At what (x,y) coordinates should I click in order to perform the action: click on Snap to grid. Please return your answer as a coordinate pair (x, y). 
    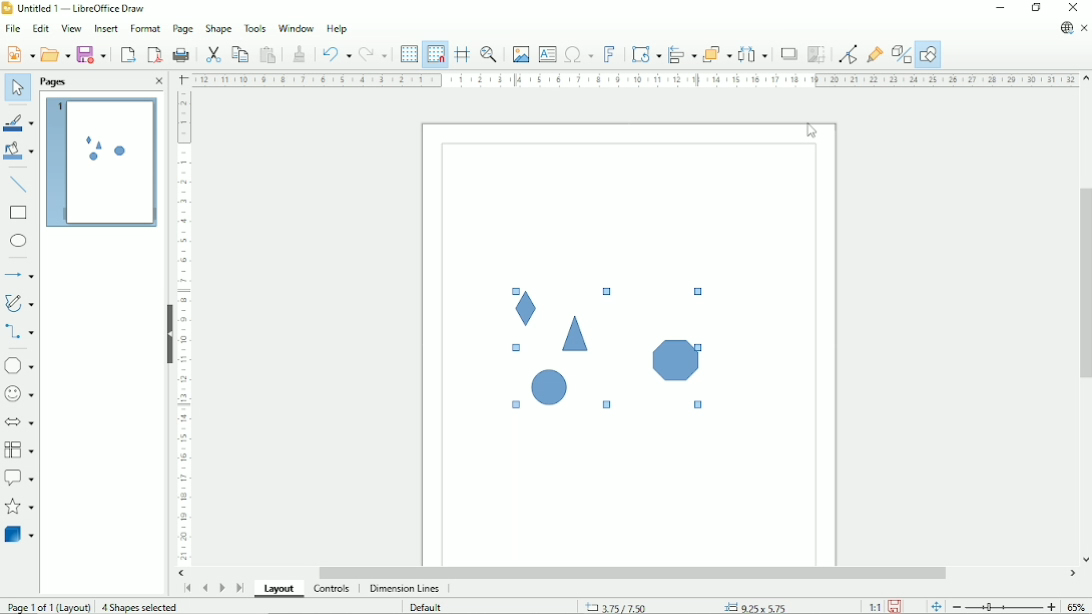
    Looking at the image, I should click on (435, 53).